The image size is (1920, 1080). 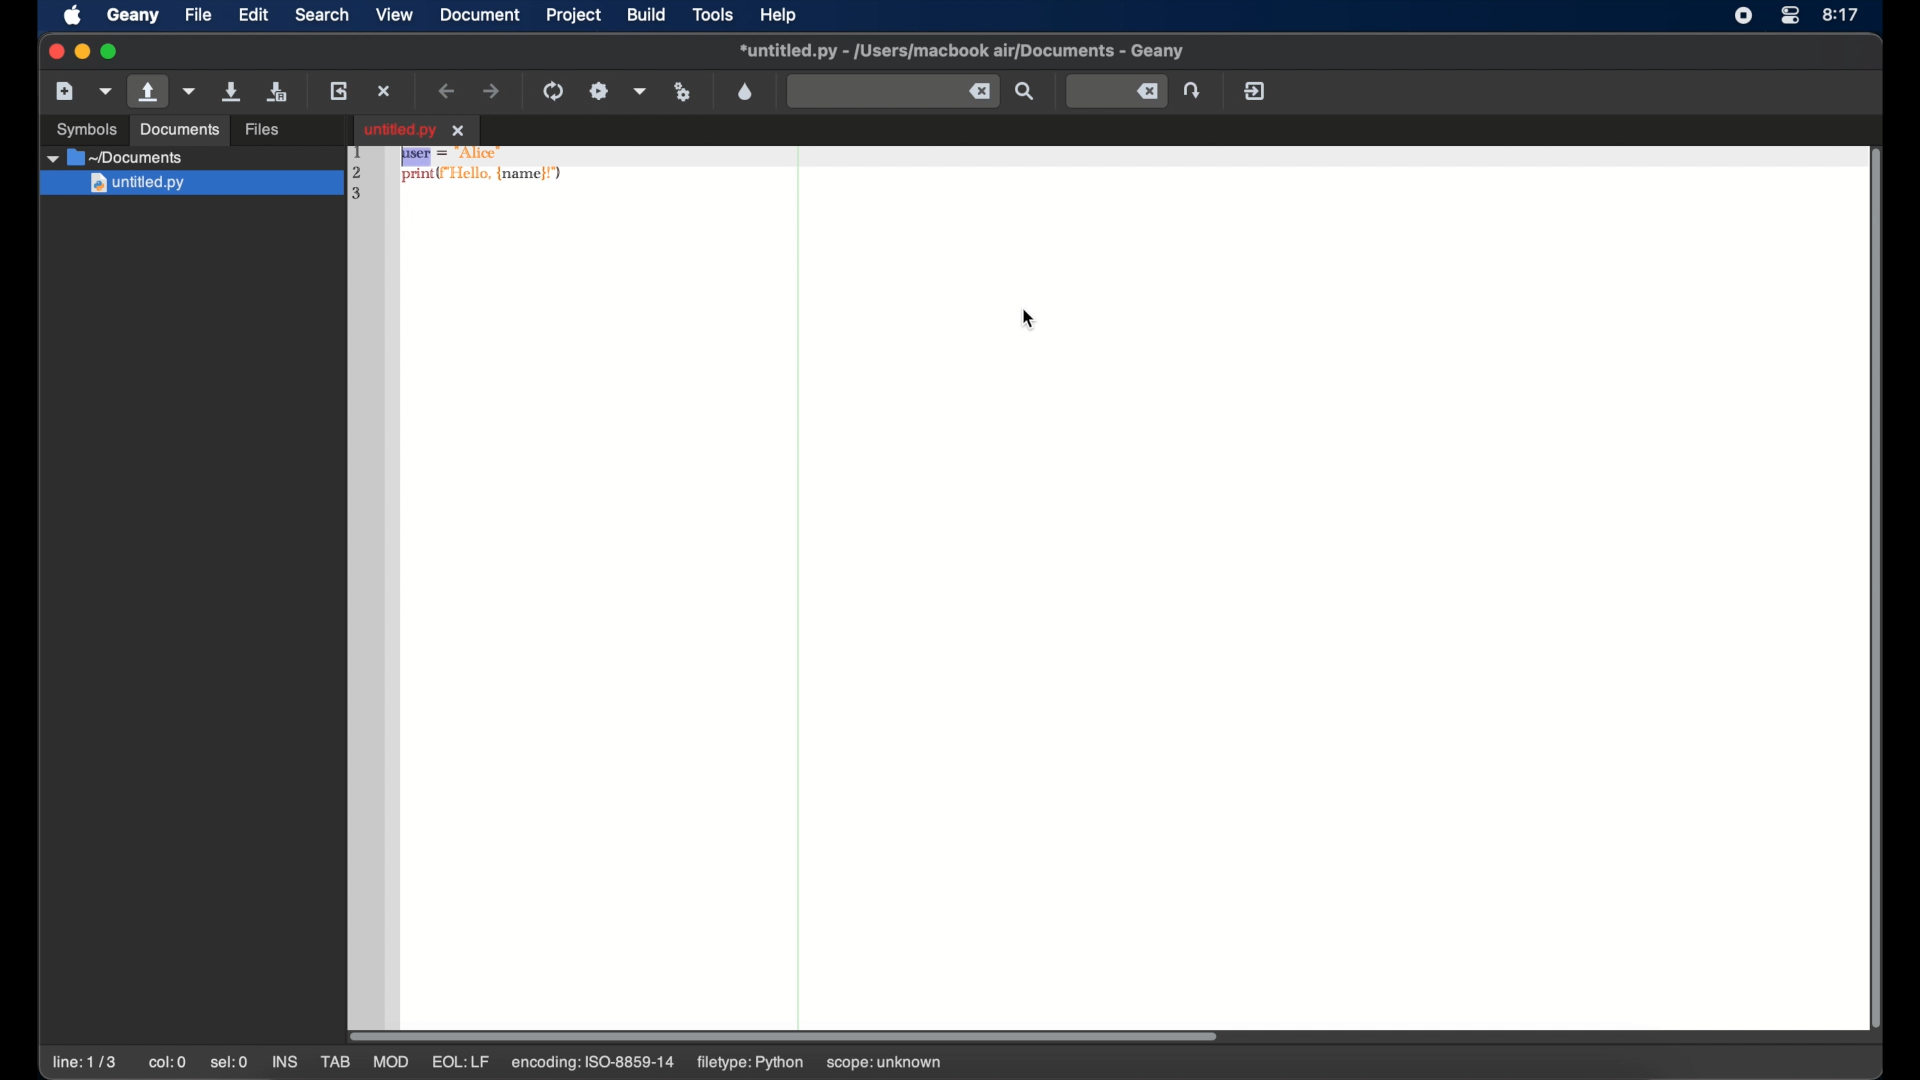 I want to click on find the entered text in current file, so click(x=893, y=92).